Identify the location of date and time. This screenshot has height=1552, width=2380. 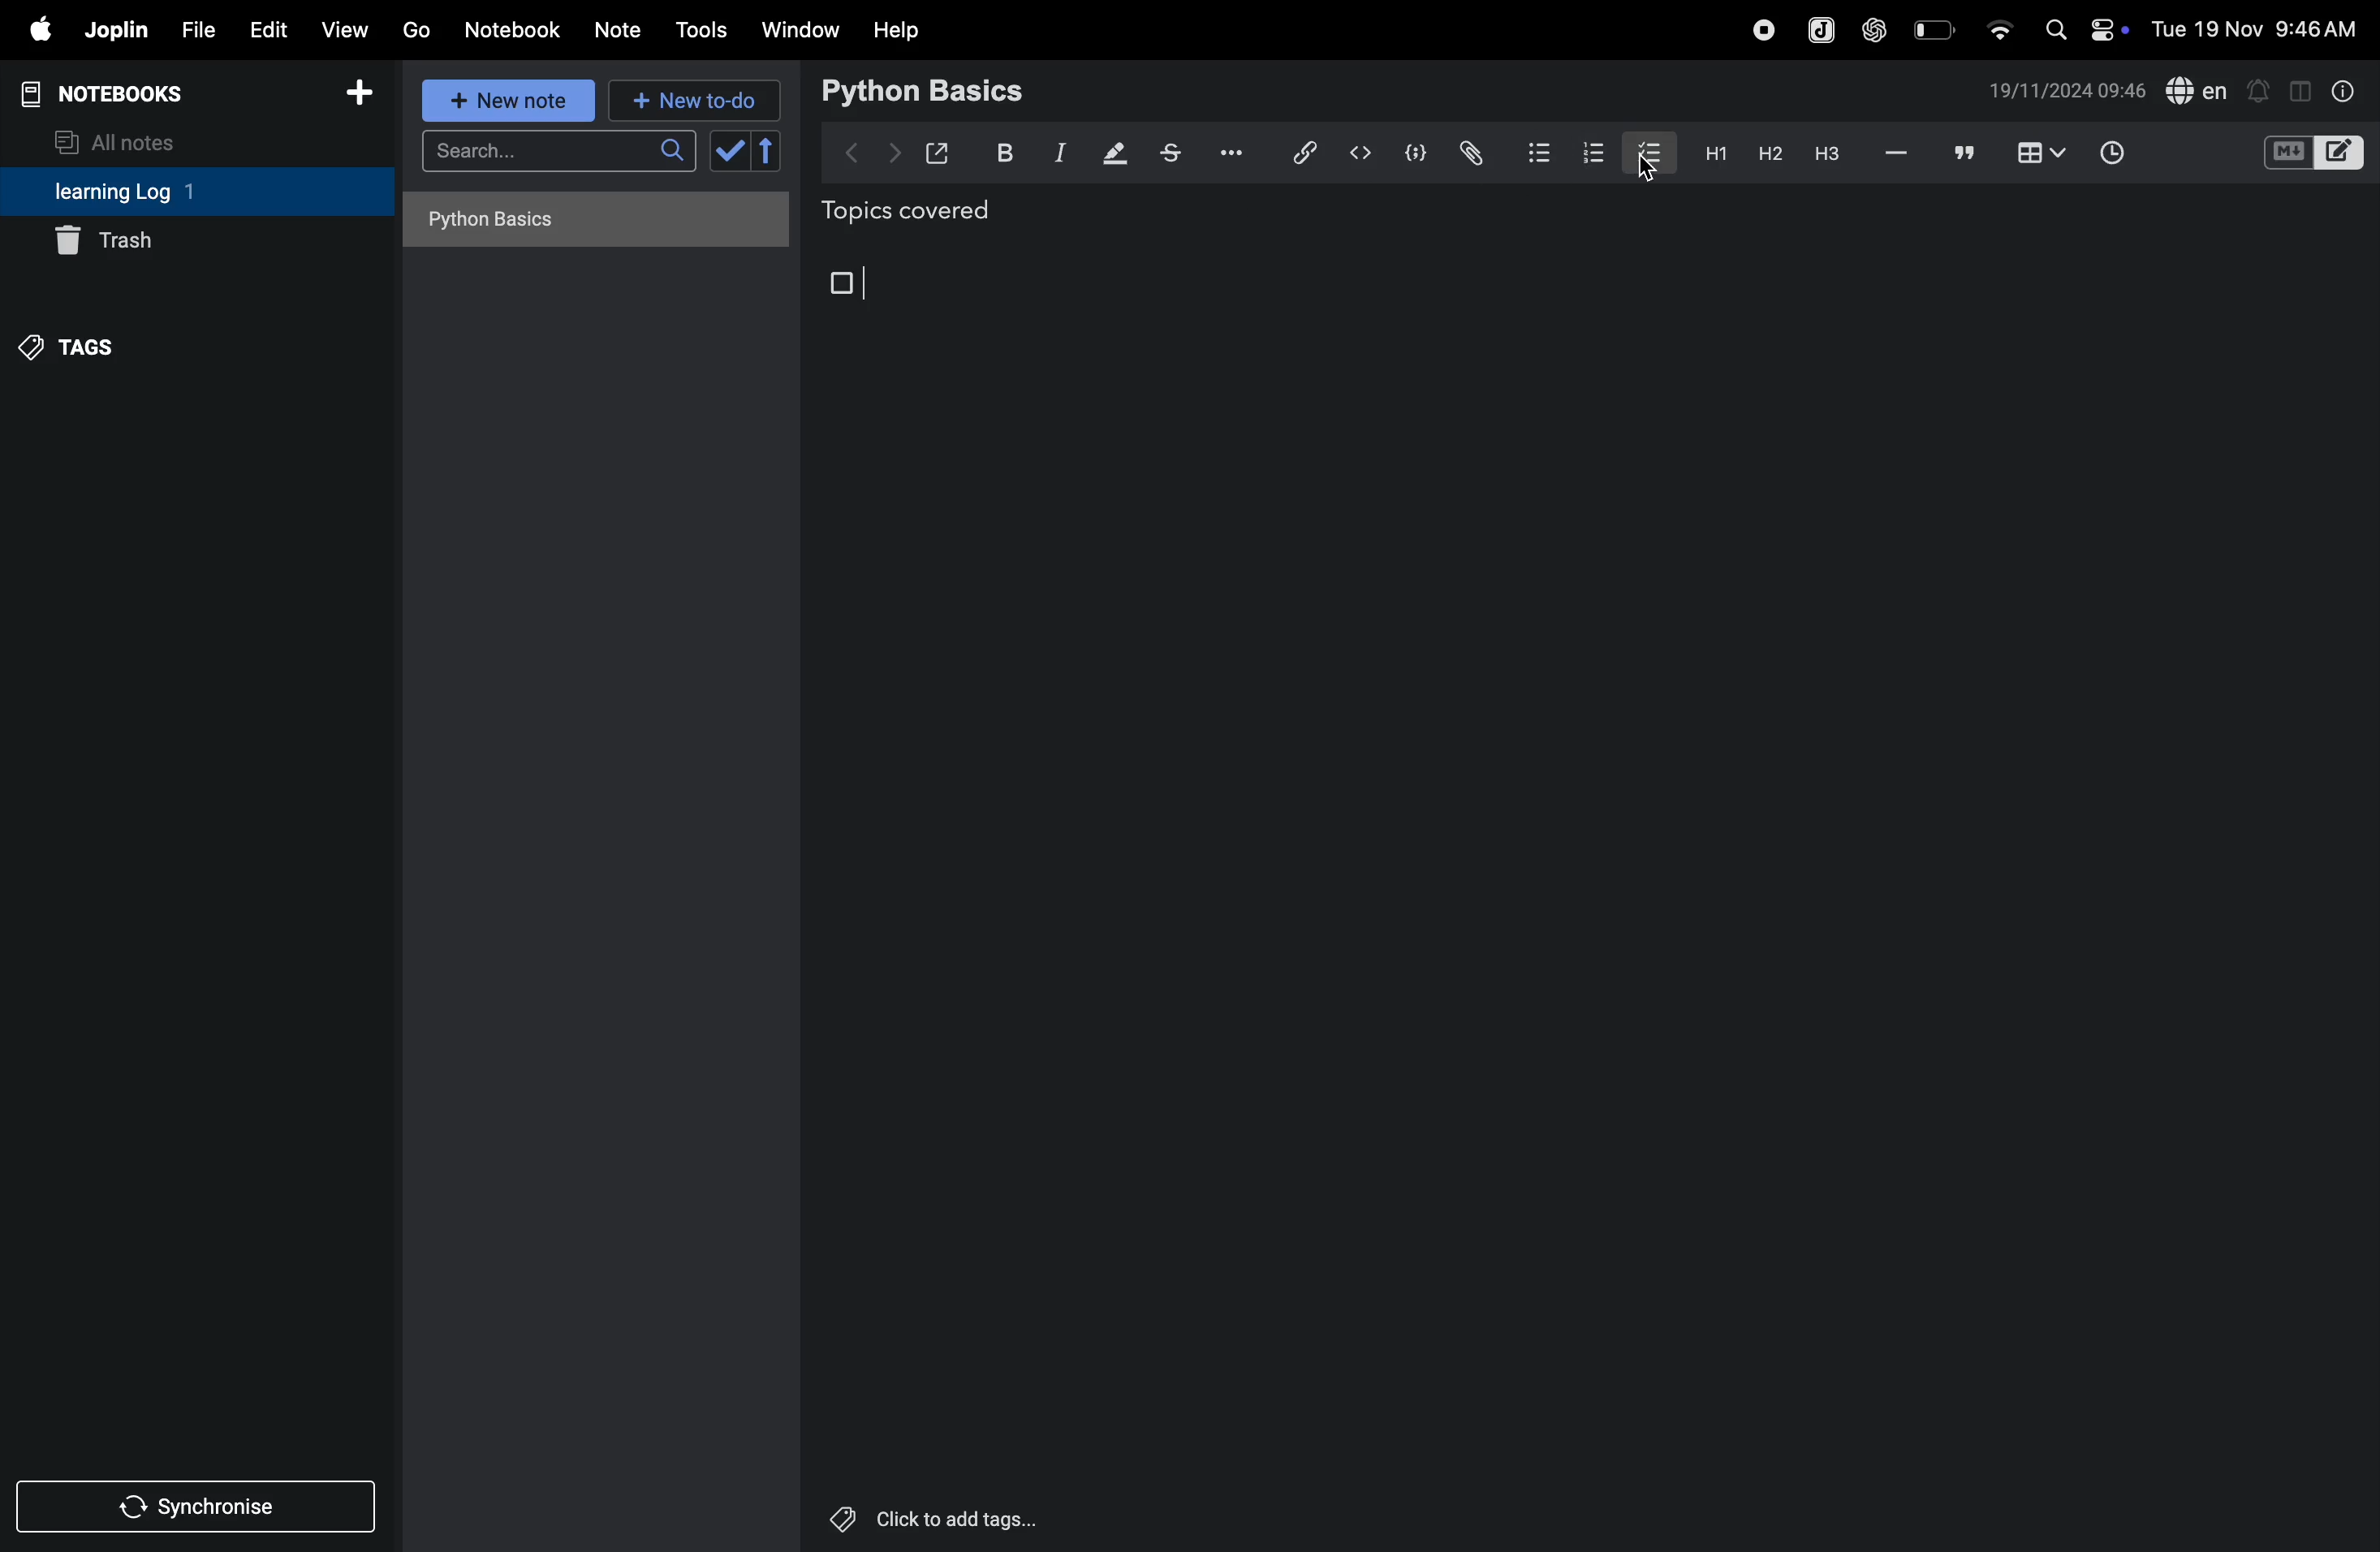
(2067, 91).